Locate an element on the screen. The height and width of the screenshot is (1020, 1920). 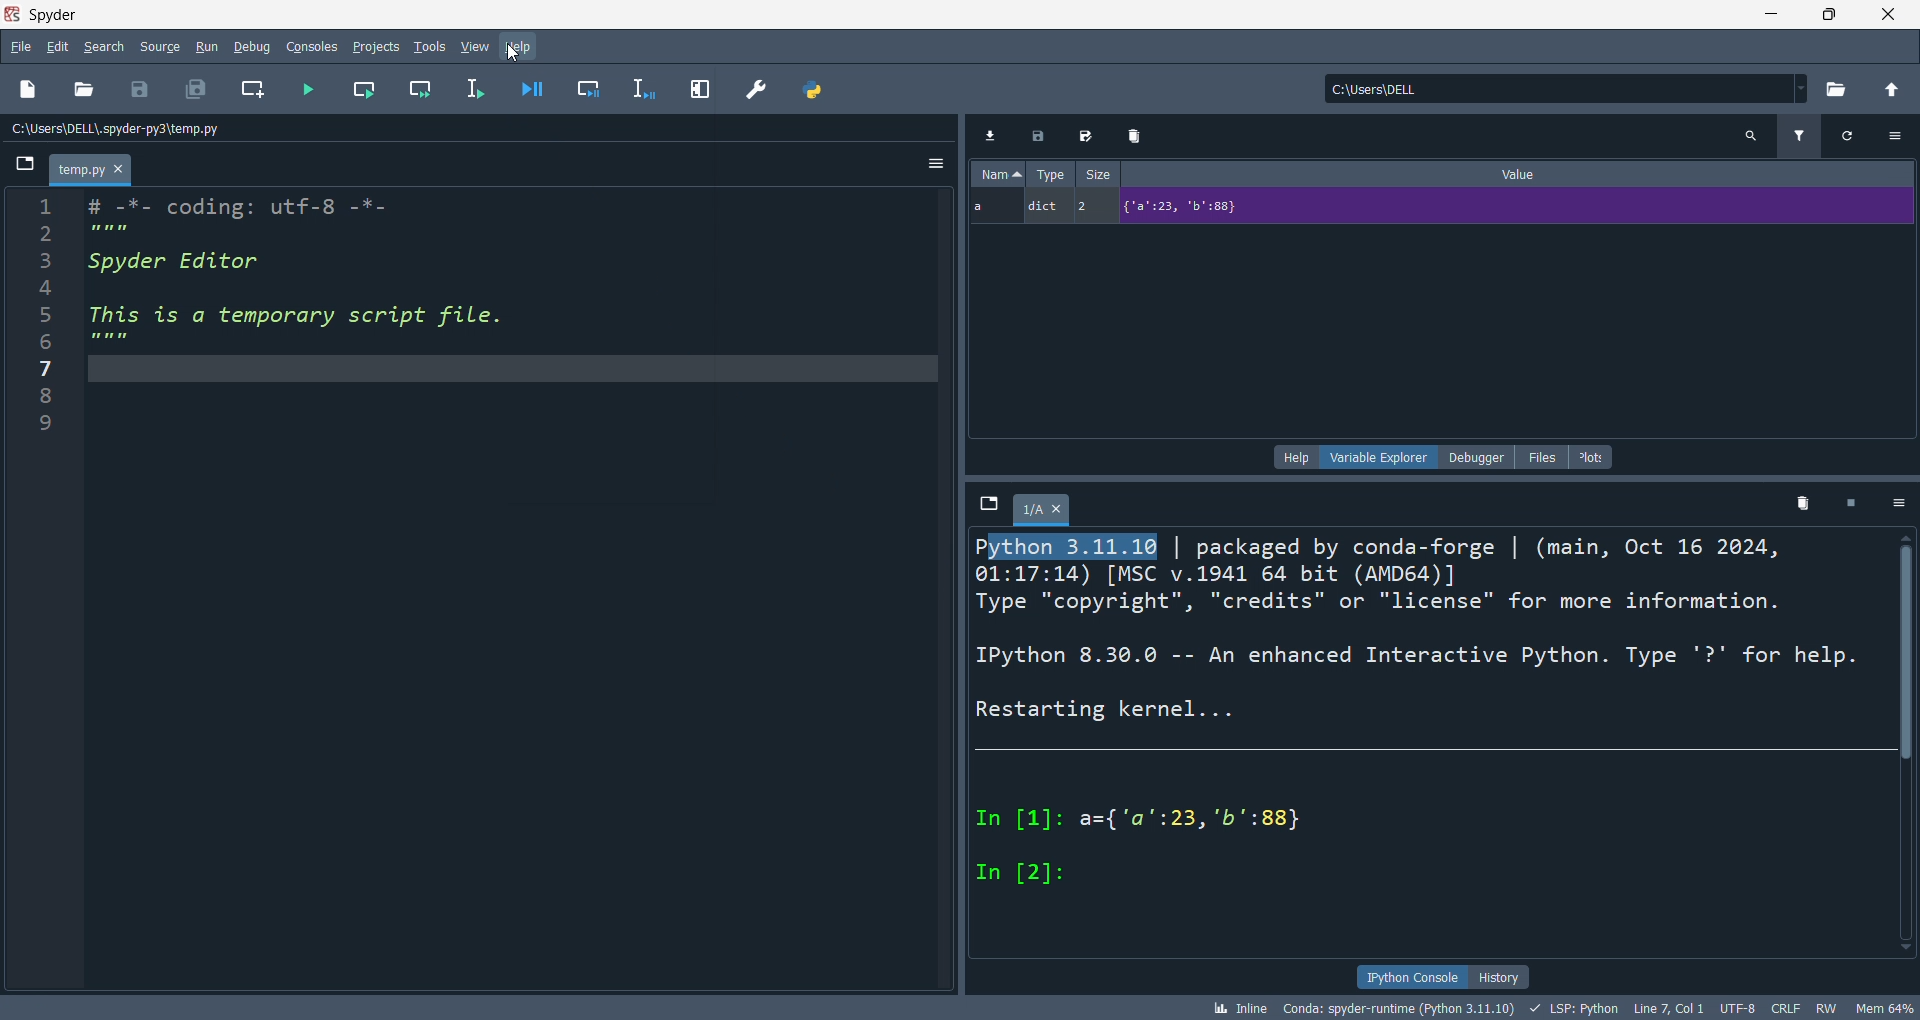
Hemberger settings is located at coordinates (936, 163).